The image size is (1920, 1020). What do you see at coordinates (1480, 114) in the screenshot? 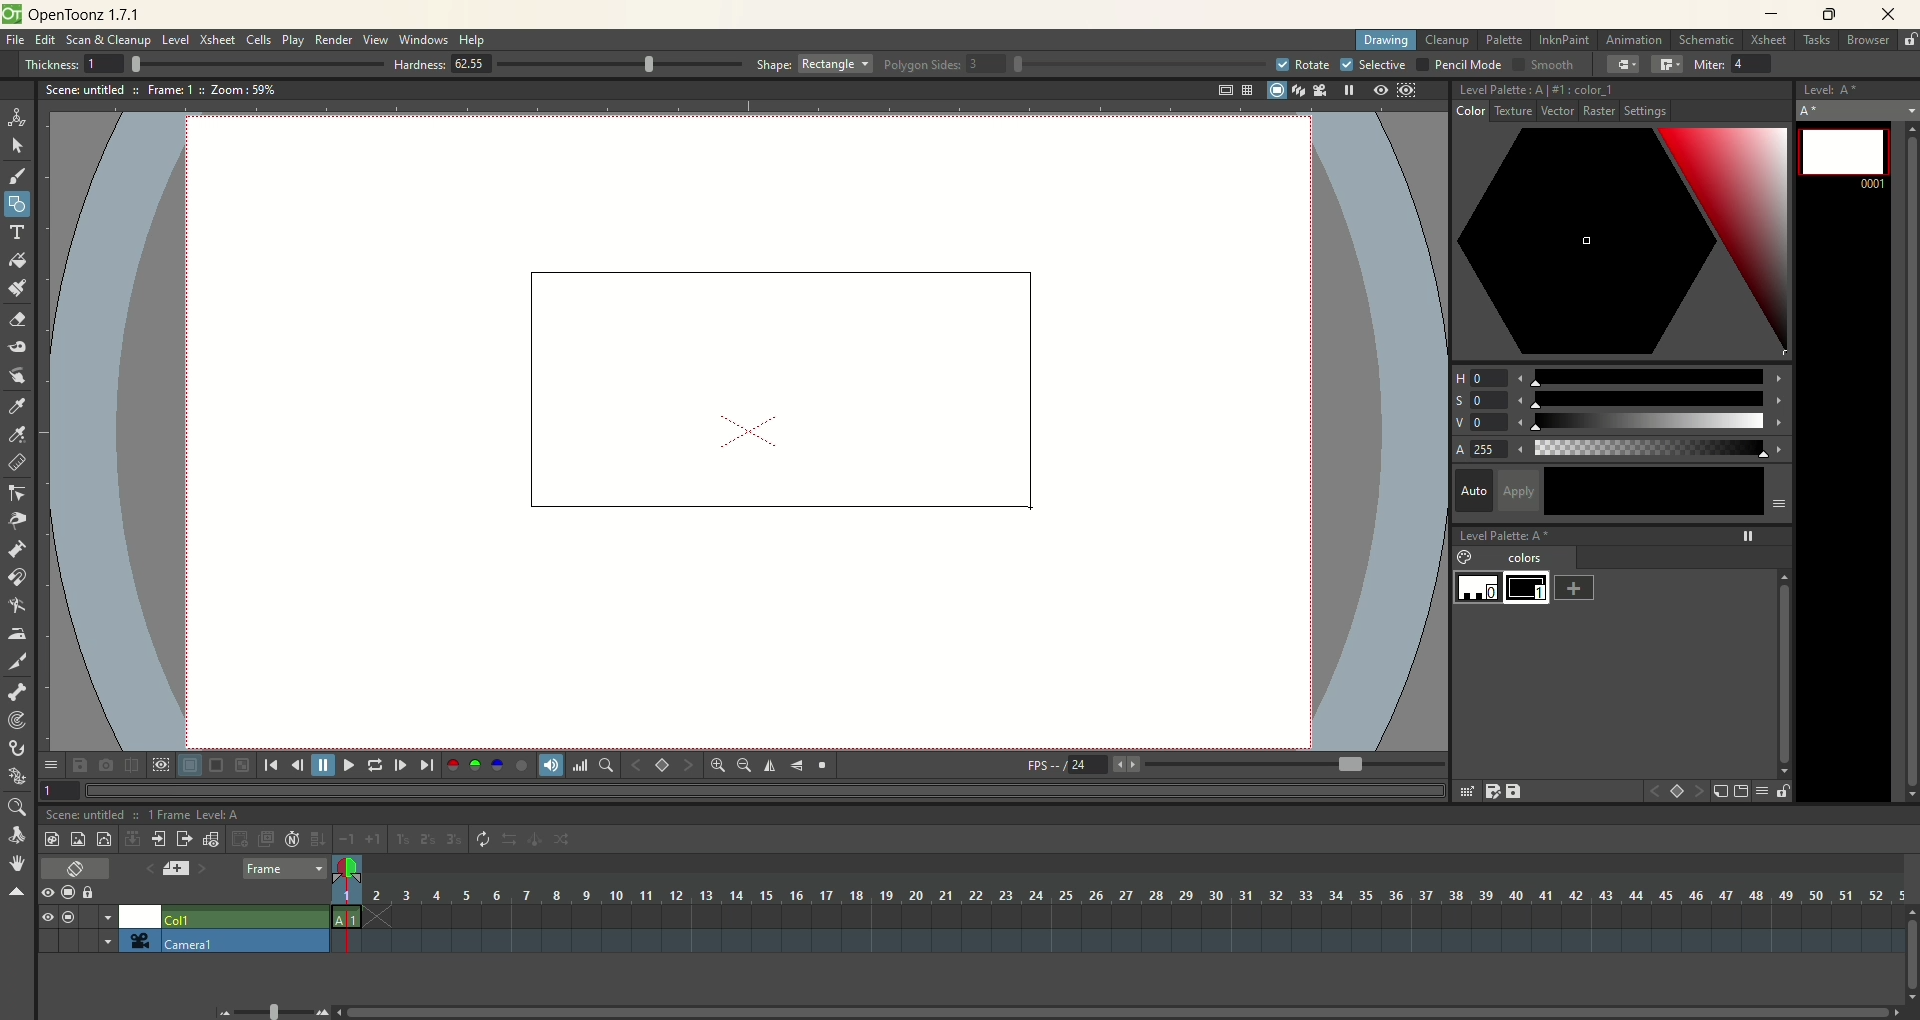
I see `color` at bounding box center [1480, 114].